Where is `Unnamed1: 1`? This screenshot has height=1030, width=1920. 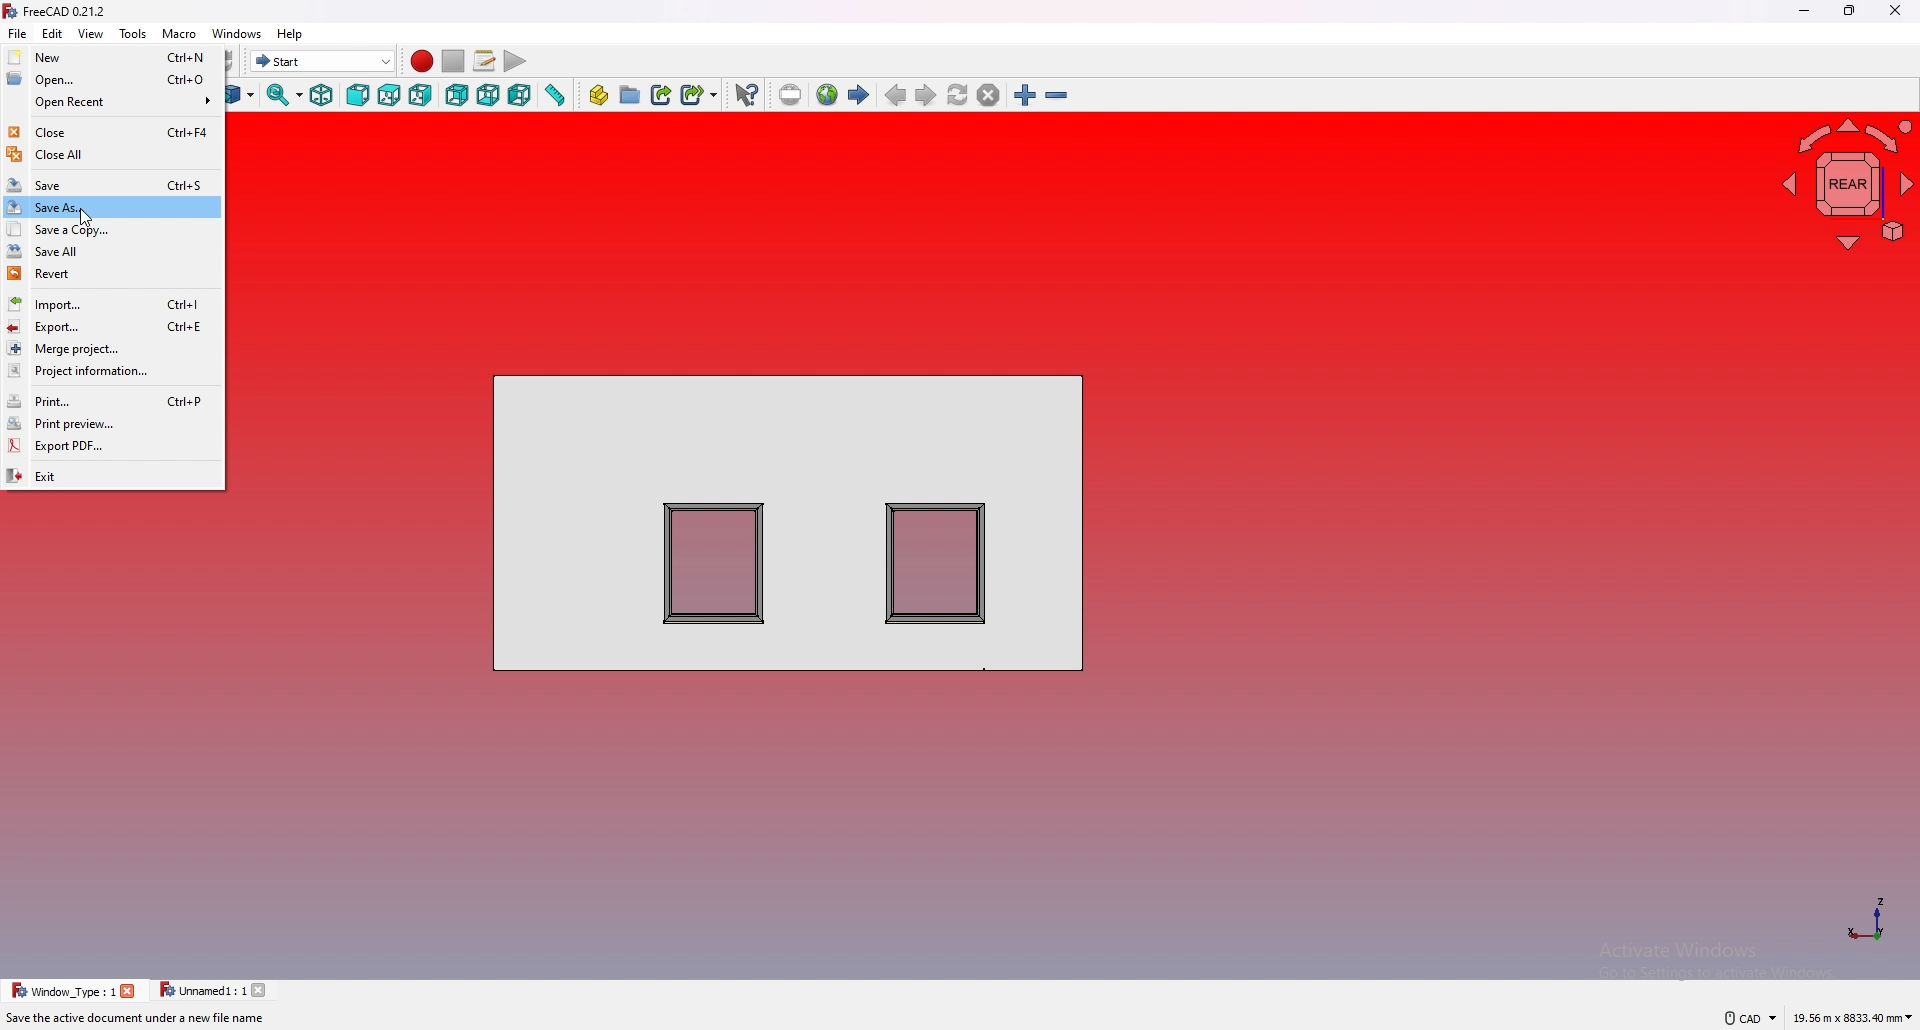 Unnamed1: 1 is located at coordinates (202, 990).